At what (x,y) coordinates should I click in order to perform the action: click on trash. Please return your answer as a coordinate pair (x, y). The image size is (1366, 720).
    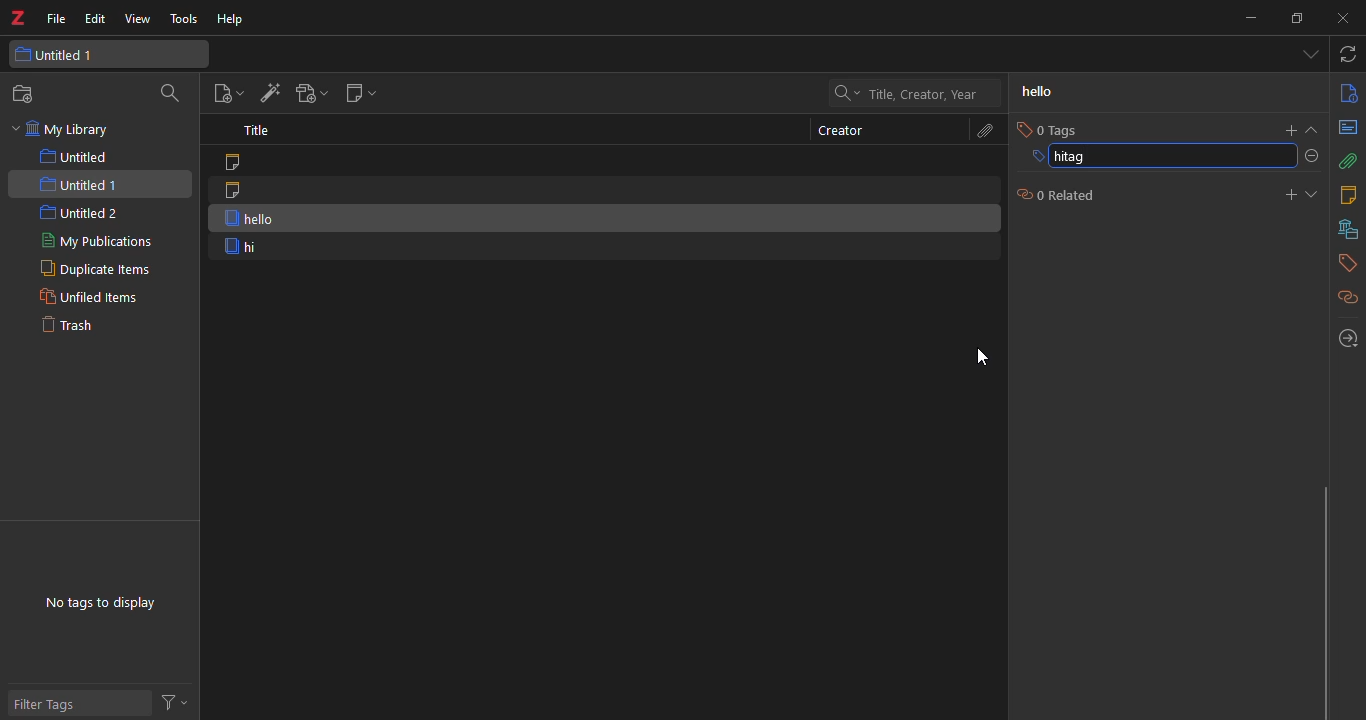
    Looking at the image, I should click on (79, 329).